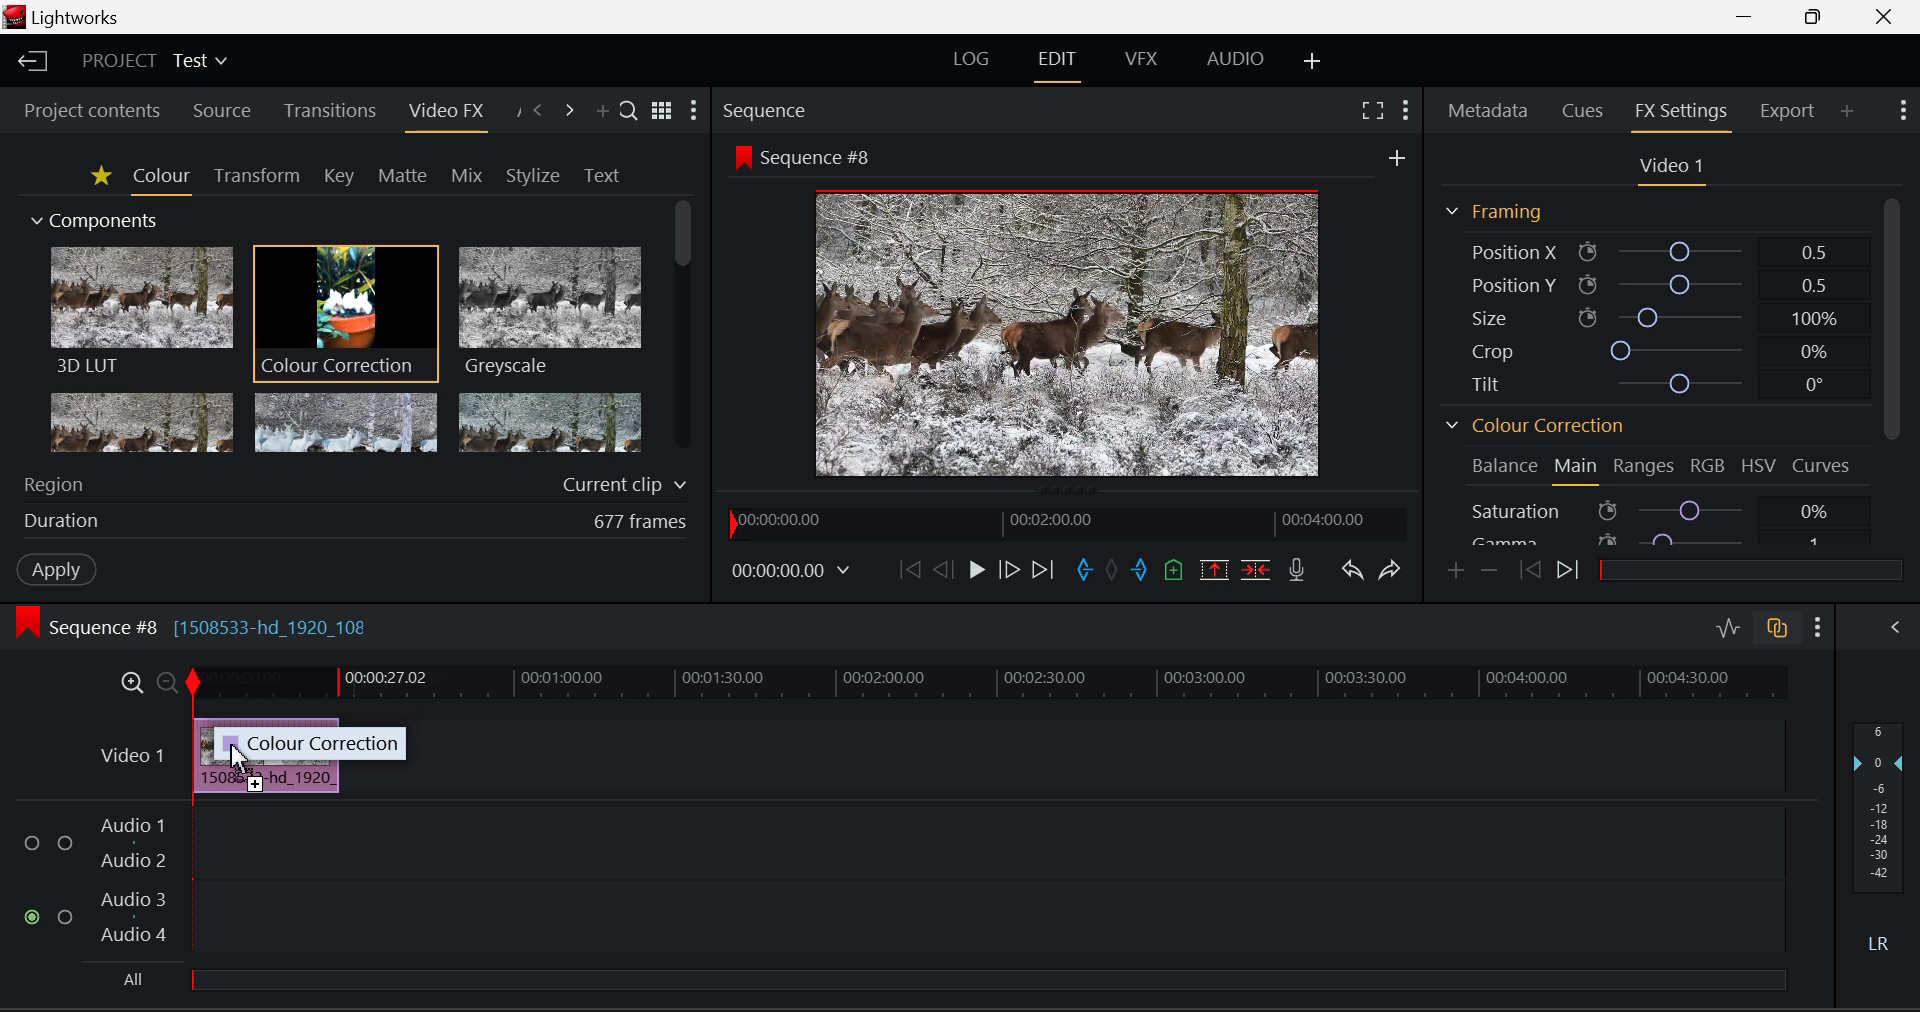  What do you see at coordinates (1649, 252) in the screenshot?
I see `Position X` at bounding box center [1649, 252].